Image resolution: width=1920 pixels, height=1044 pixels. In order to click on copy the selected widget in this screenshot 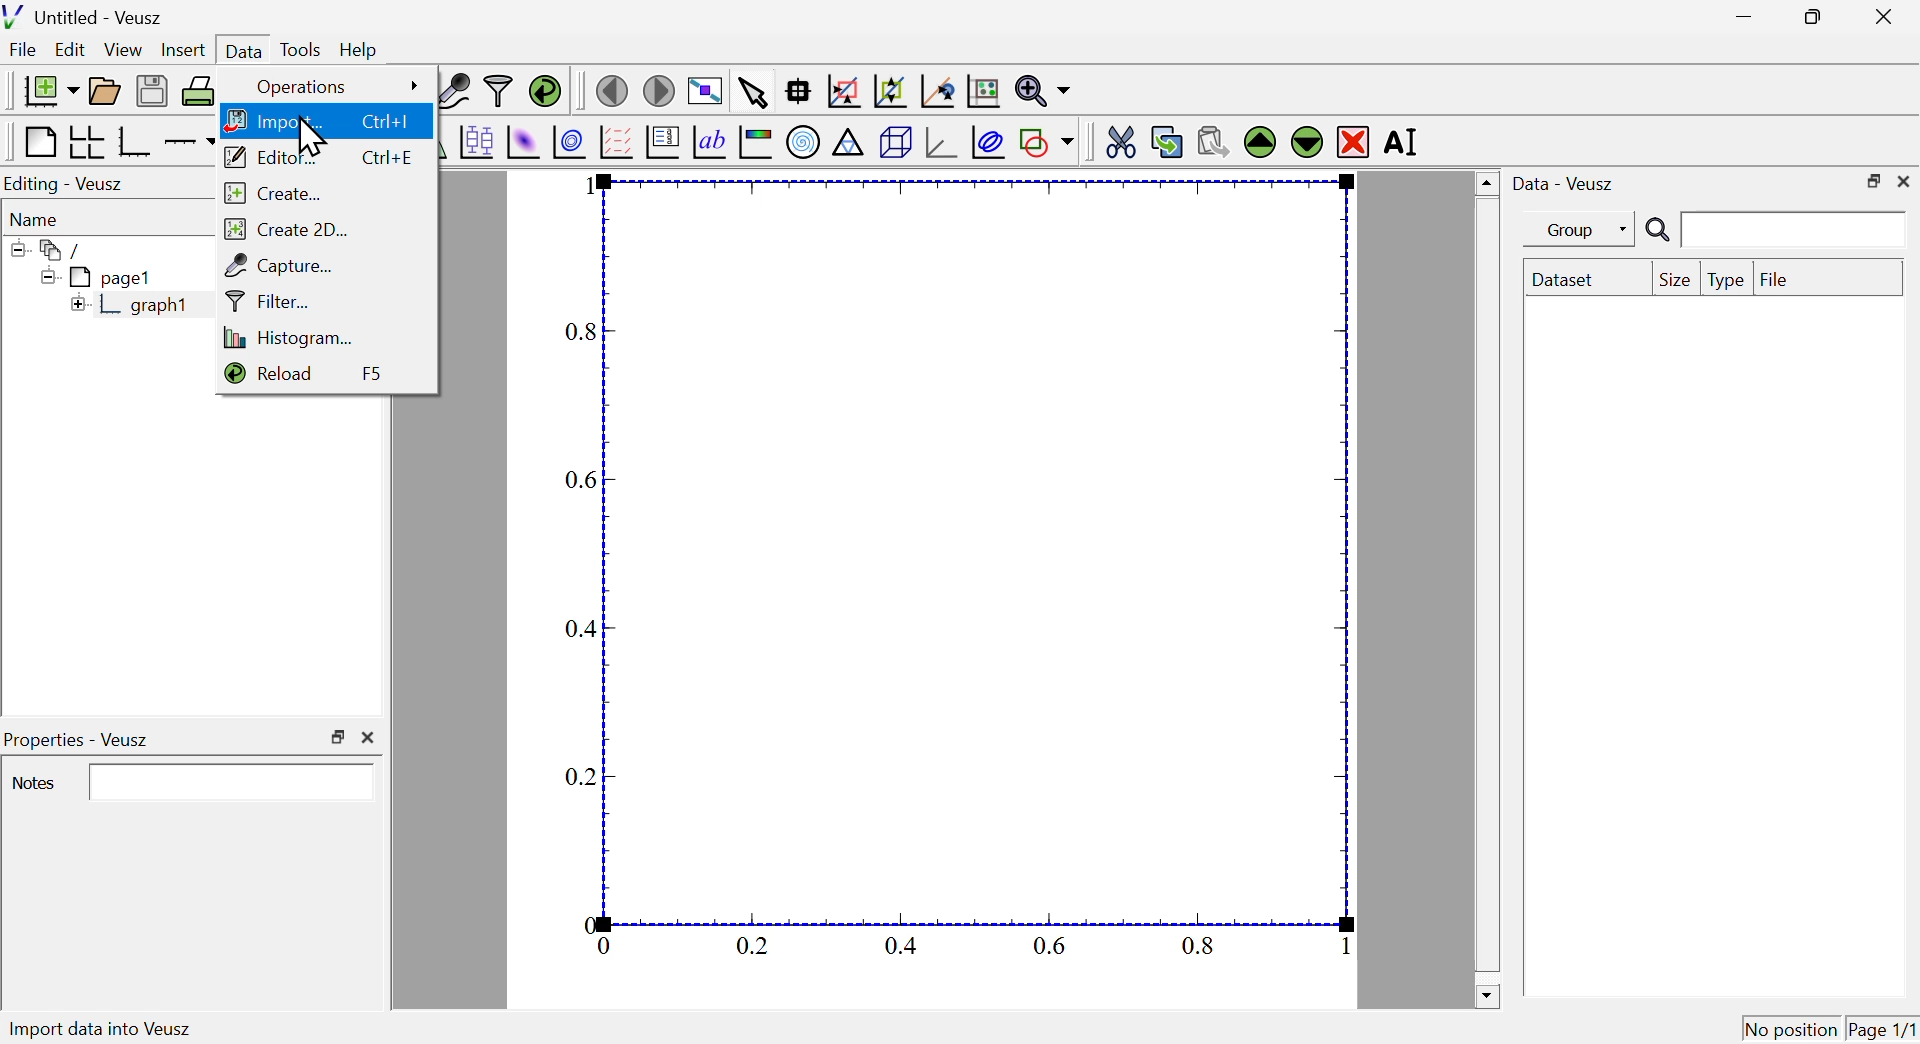, I will do `click(1167, 140)`.